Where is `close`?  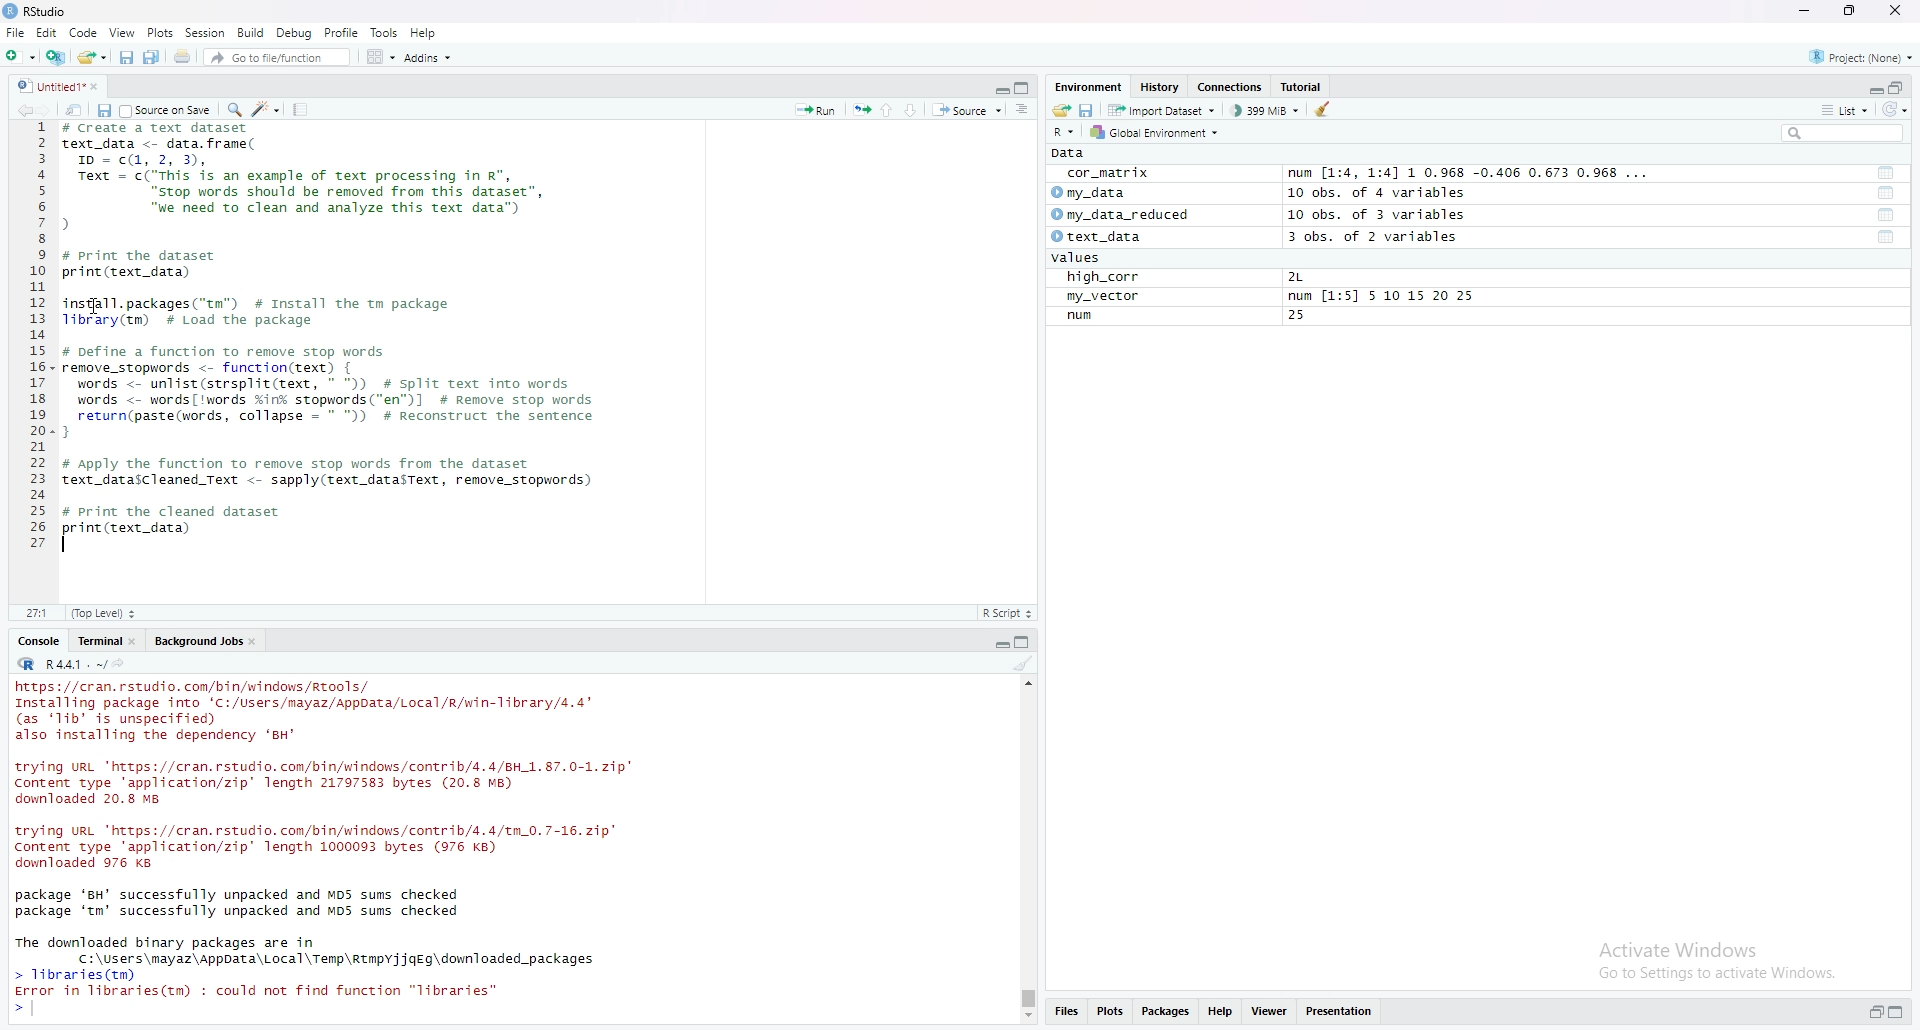
close is located at coordinates (1897, 13).